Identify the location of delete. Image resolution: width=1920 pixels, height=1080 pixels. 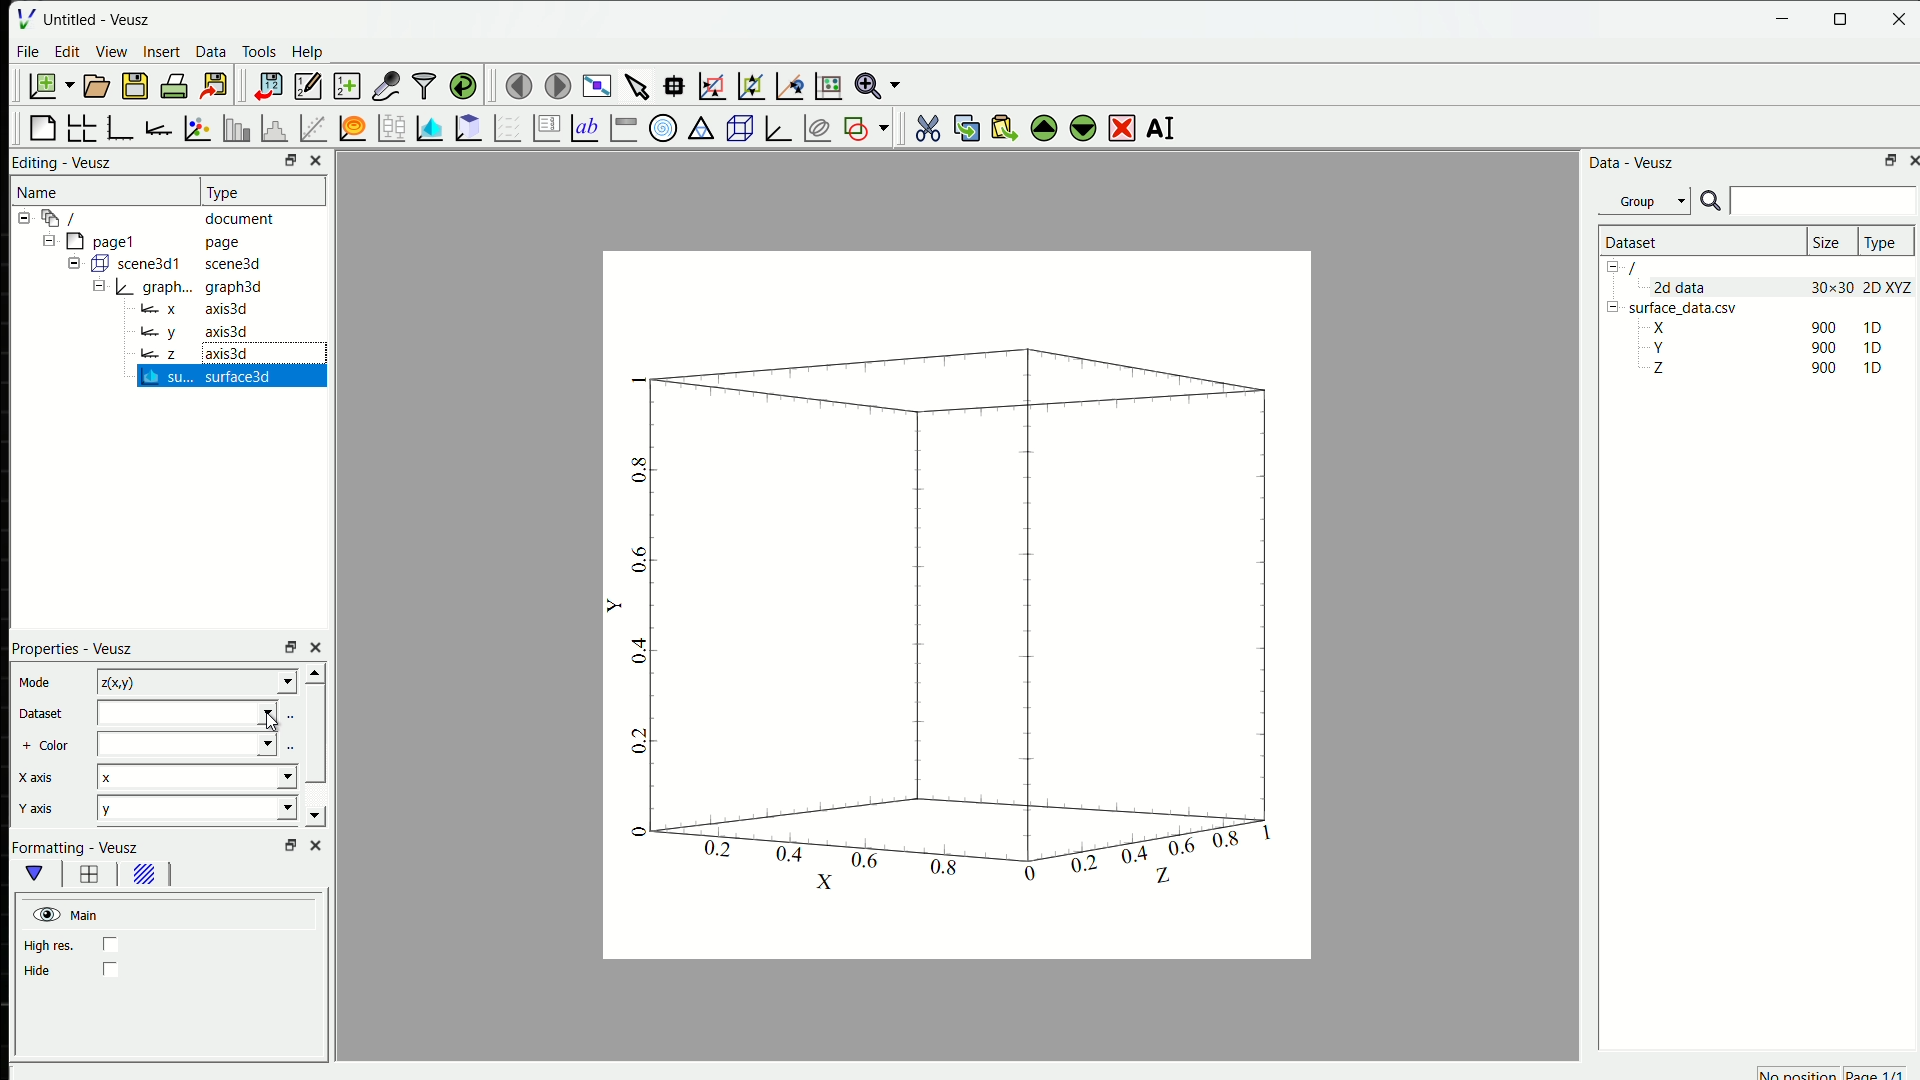
(1122, 129).